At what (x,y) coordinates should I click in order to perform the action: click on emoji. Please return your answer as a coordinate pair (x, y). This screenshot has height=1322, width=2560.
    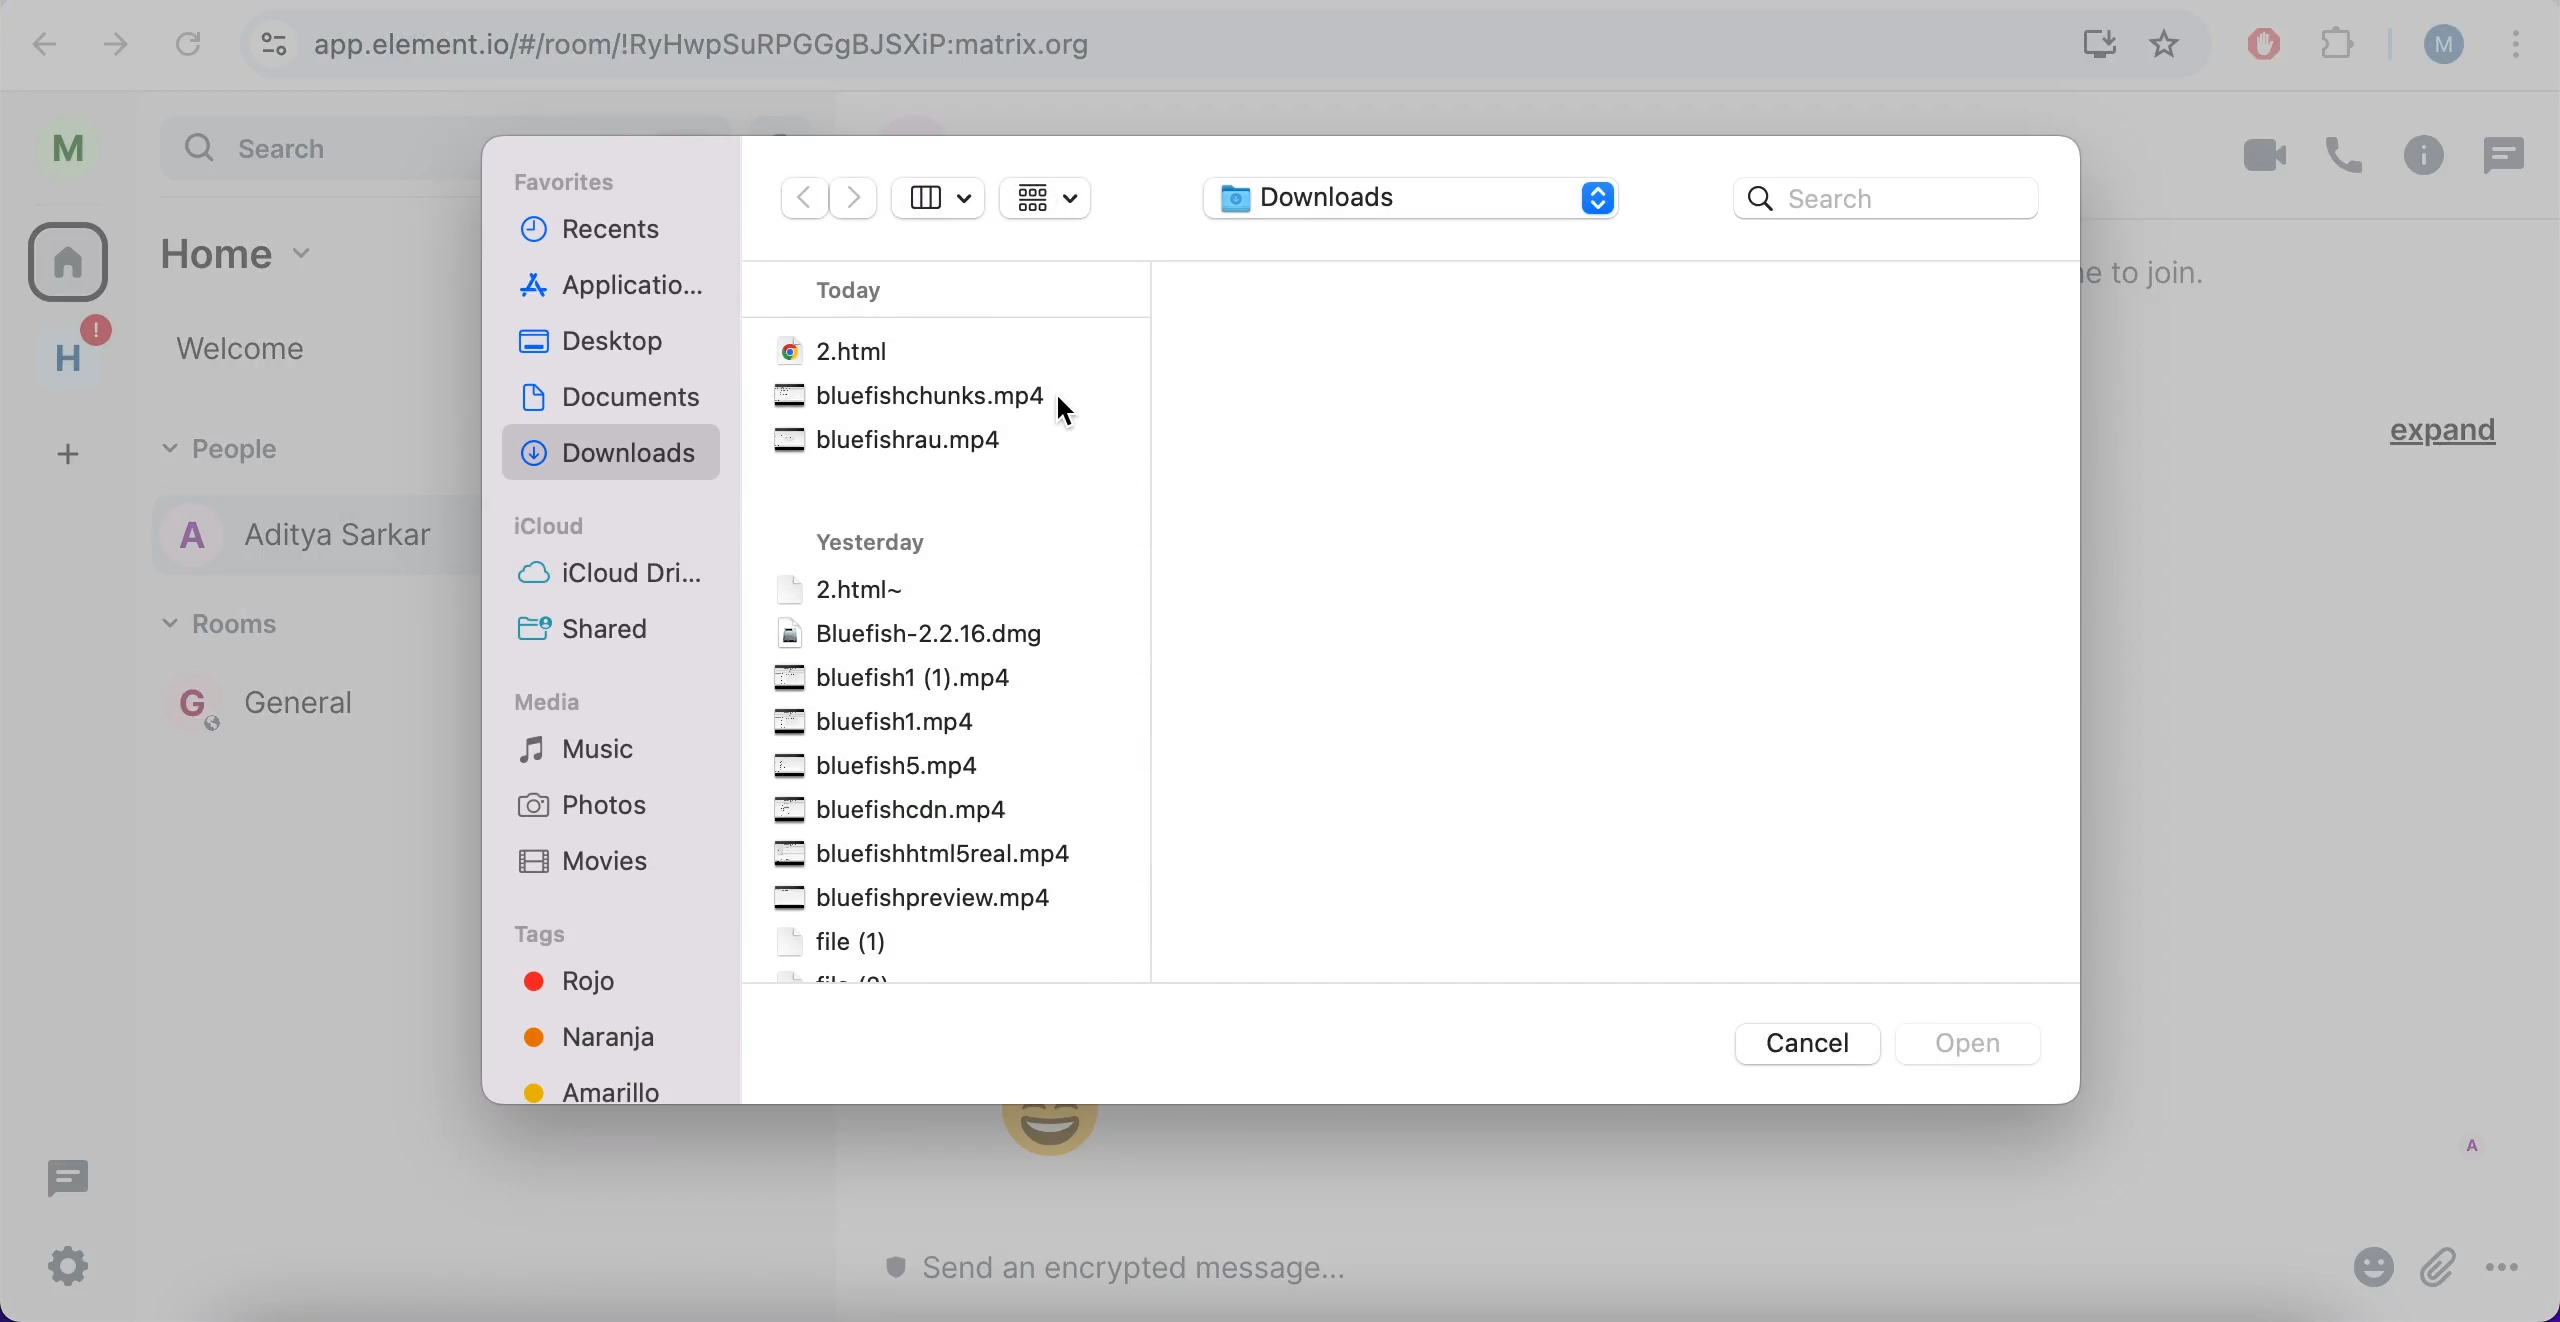
    Looking at the image, I should click on (2368, 1265).